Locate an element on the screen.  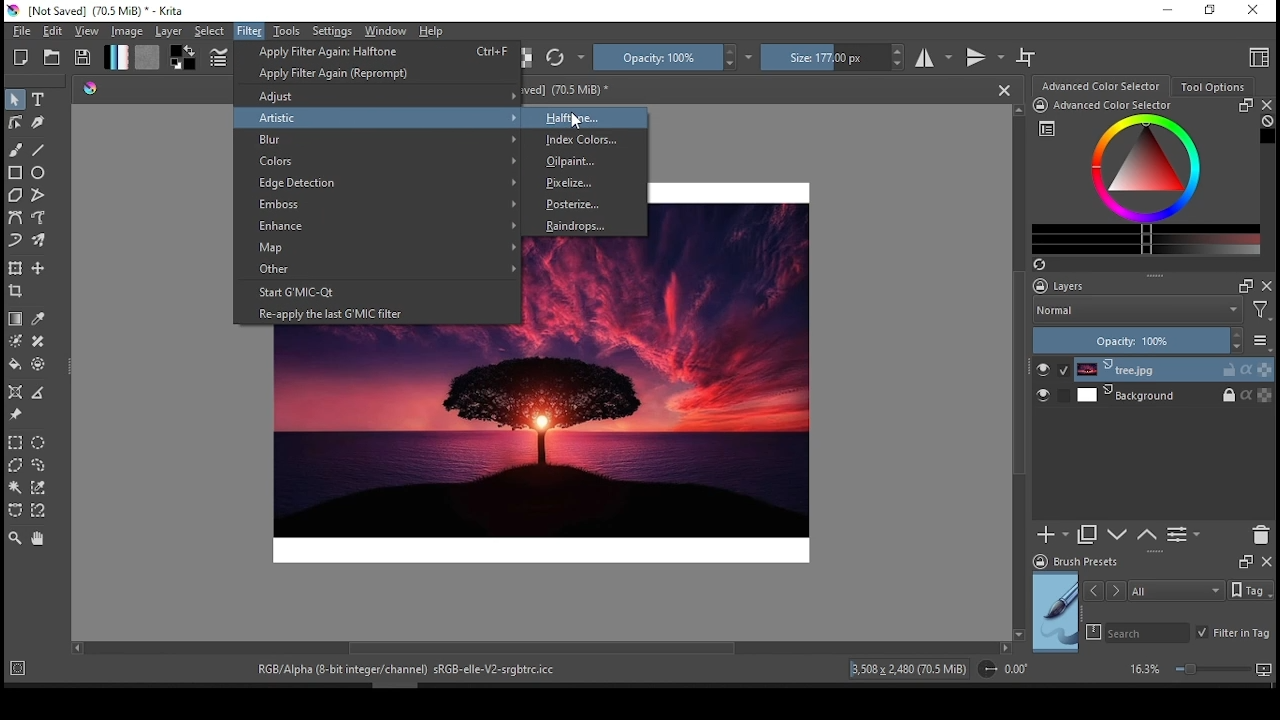
delete layer is located at coordinates (1262, 533).